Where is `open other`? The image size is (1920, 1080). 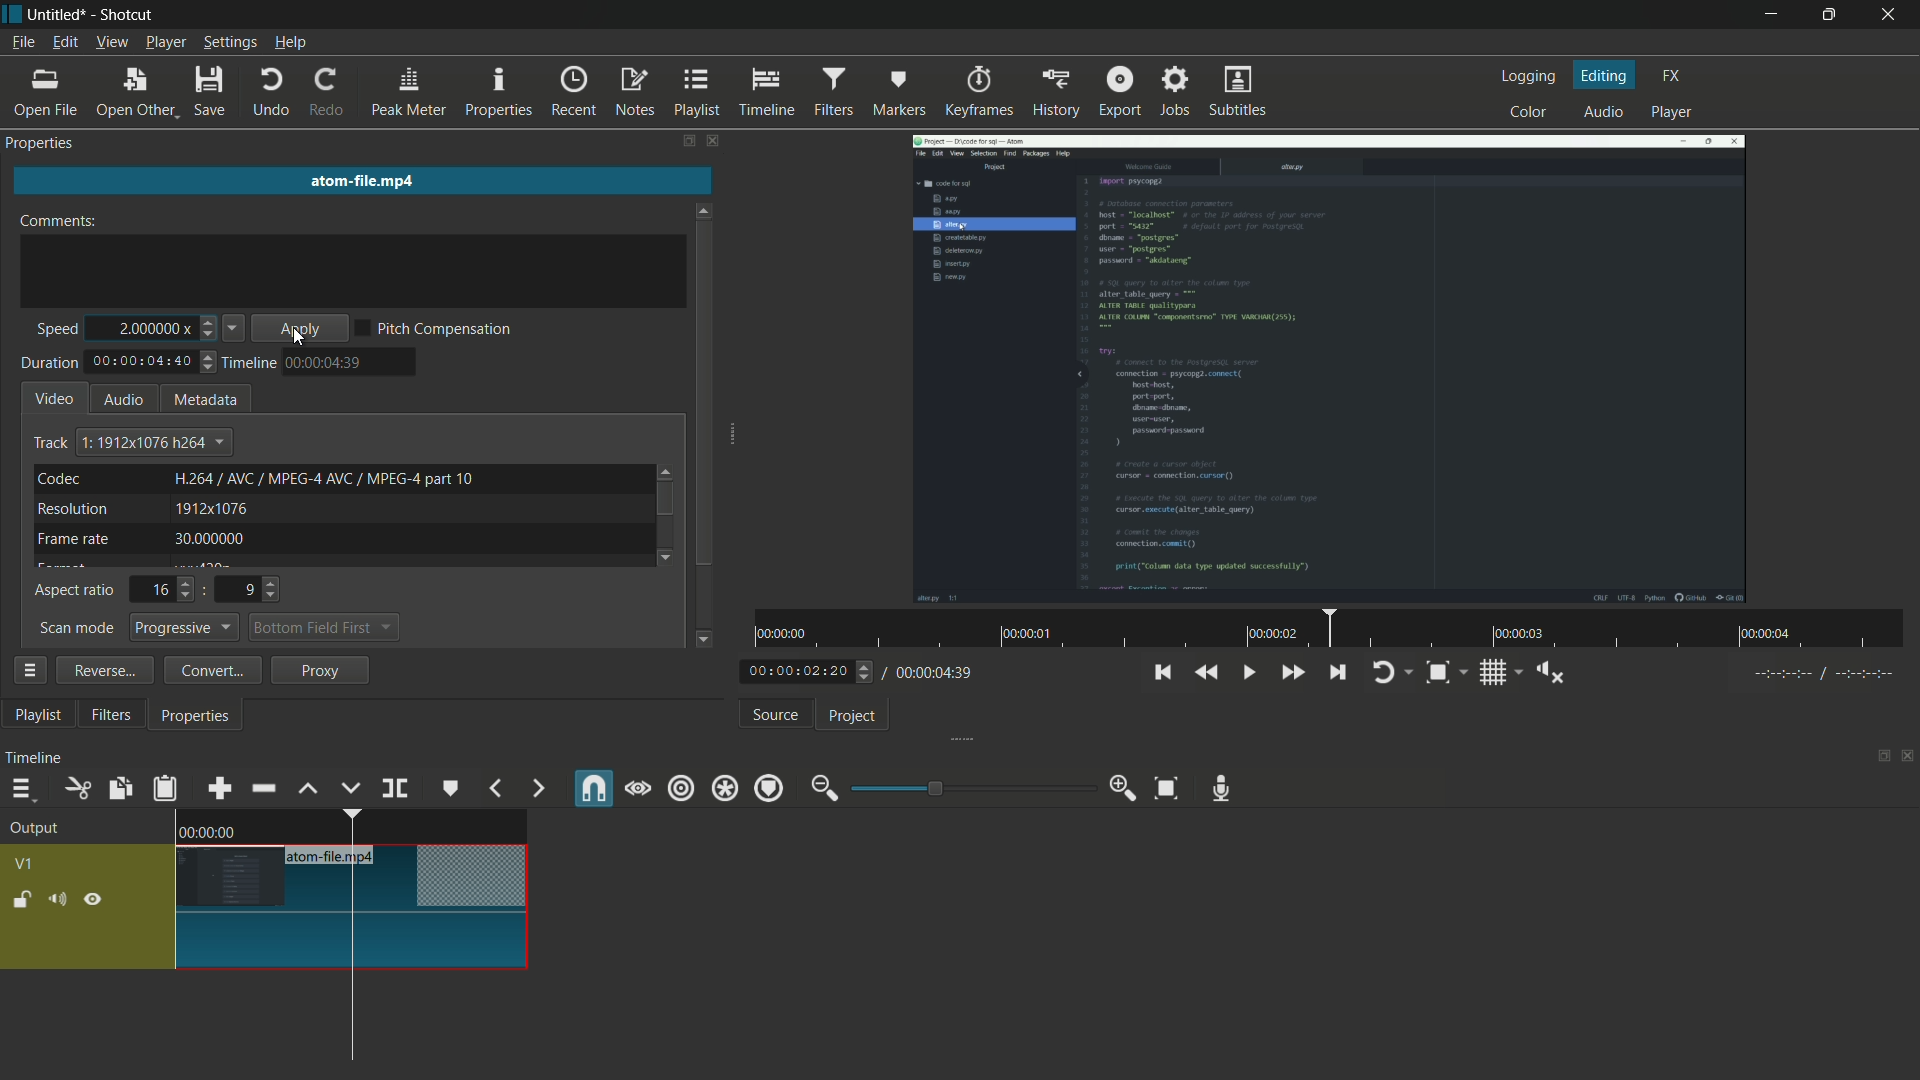
open other is located at coordinates (135, 93).